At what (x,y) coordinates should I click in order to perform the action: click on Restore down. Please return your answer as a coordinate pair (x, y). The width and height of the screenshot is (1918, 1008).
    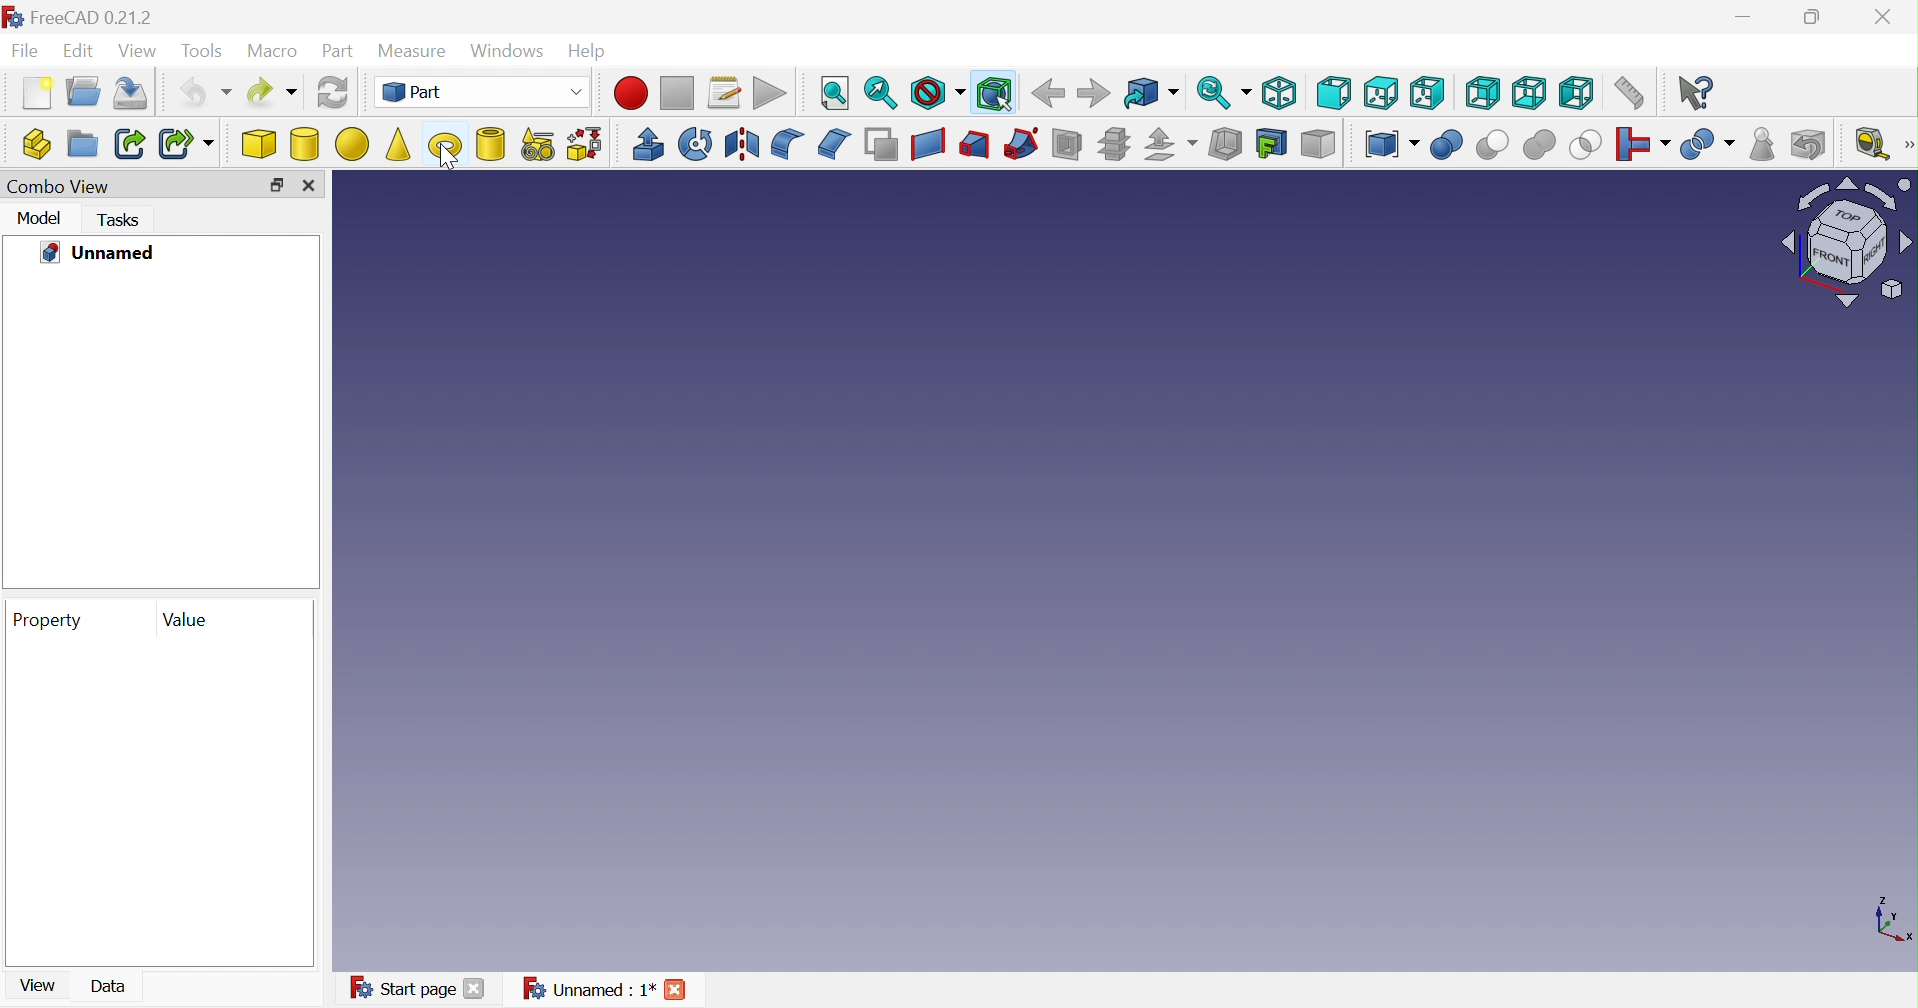
    Looking at the image, I should click on (1817, 19).